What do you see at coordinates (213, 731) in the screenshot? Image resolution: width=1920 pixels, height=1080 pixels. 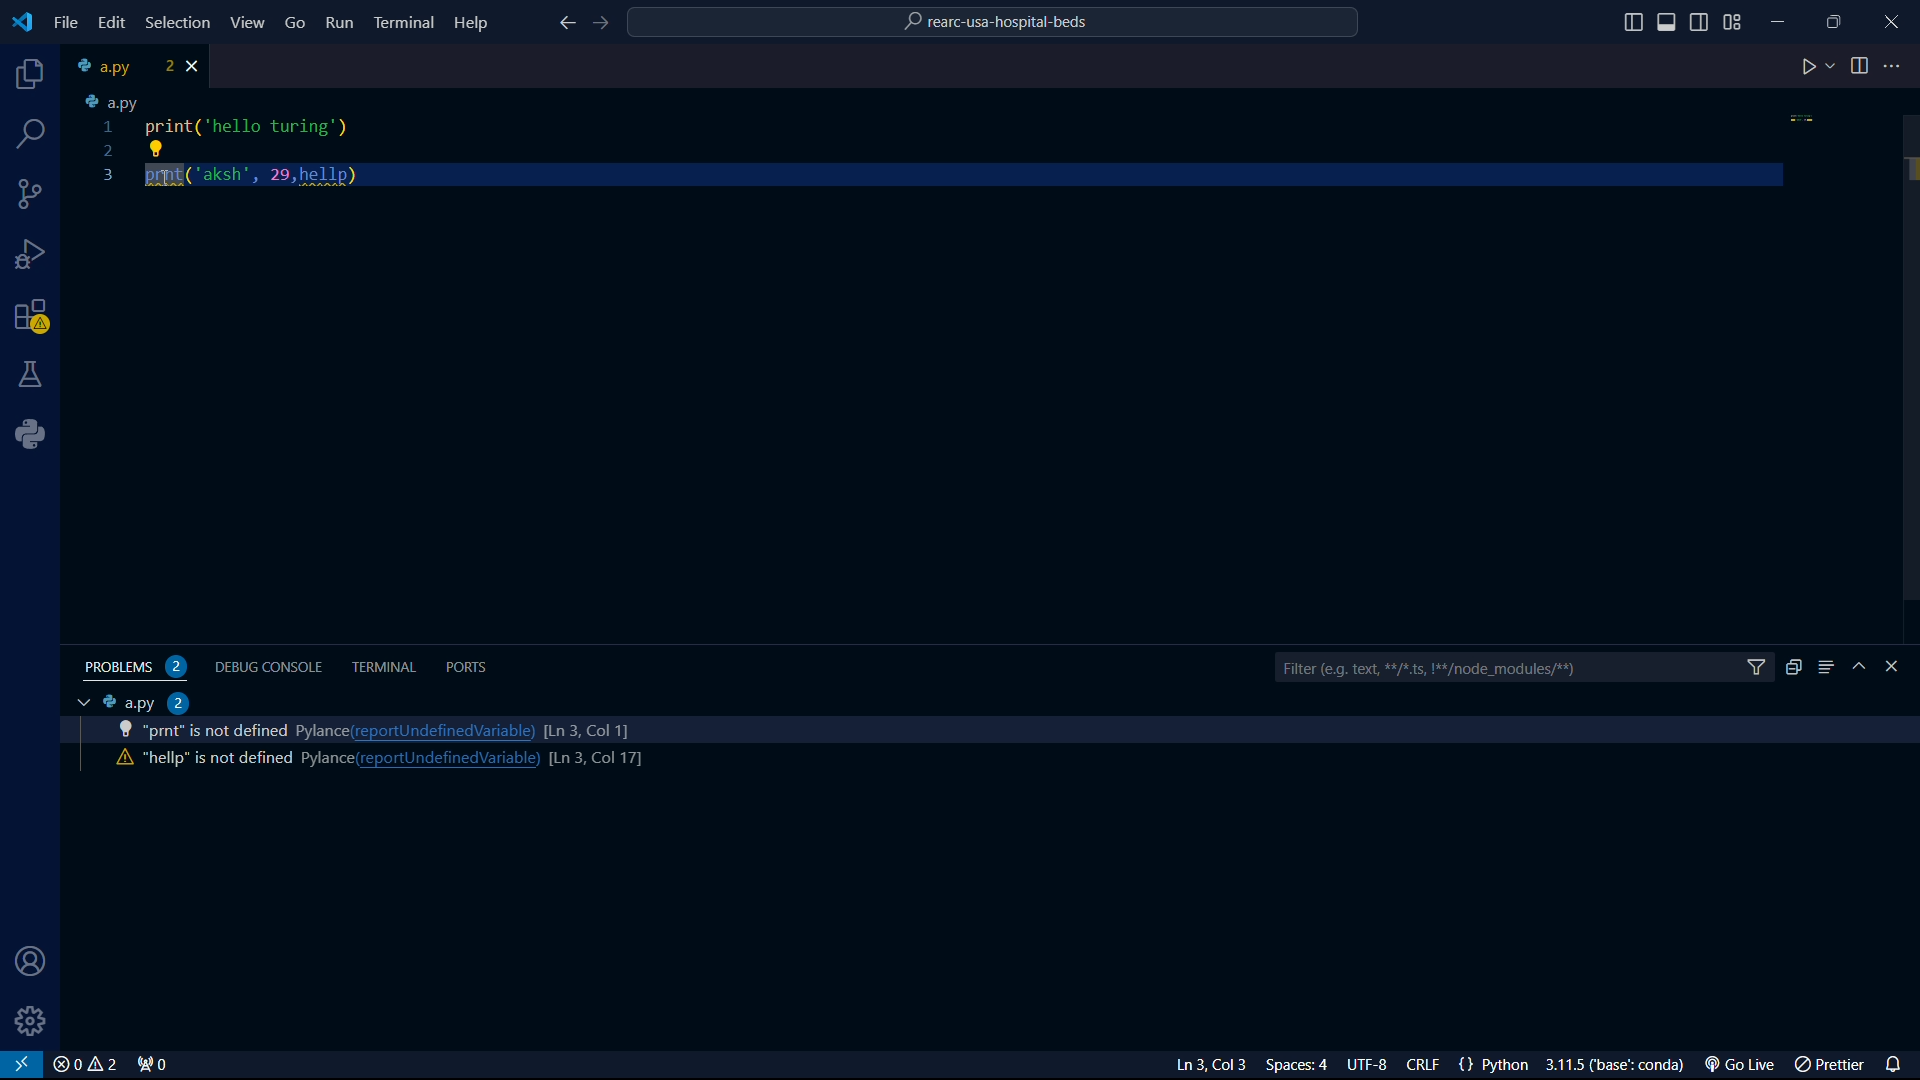 I see `activity code` at bounding box center [213, 731].